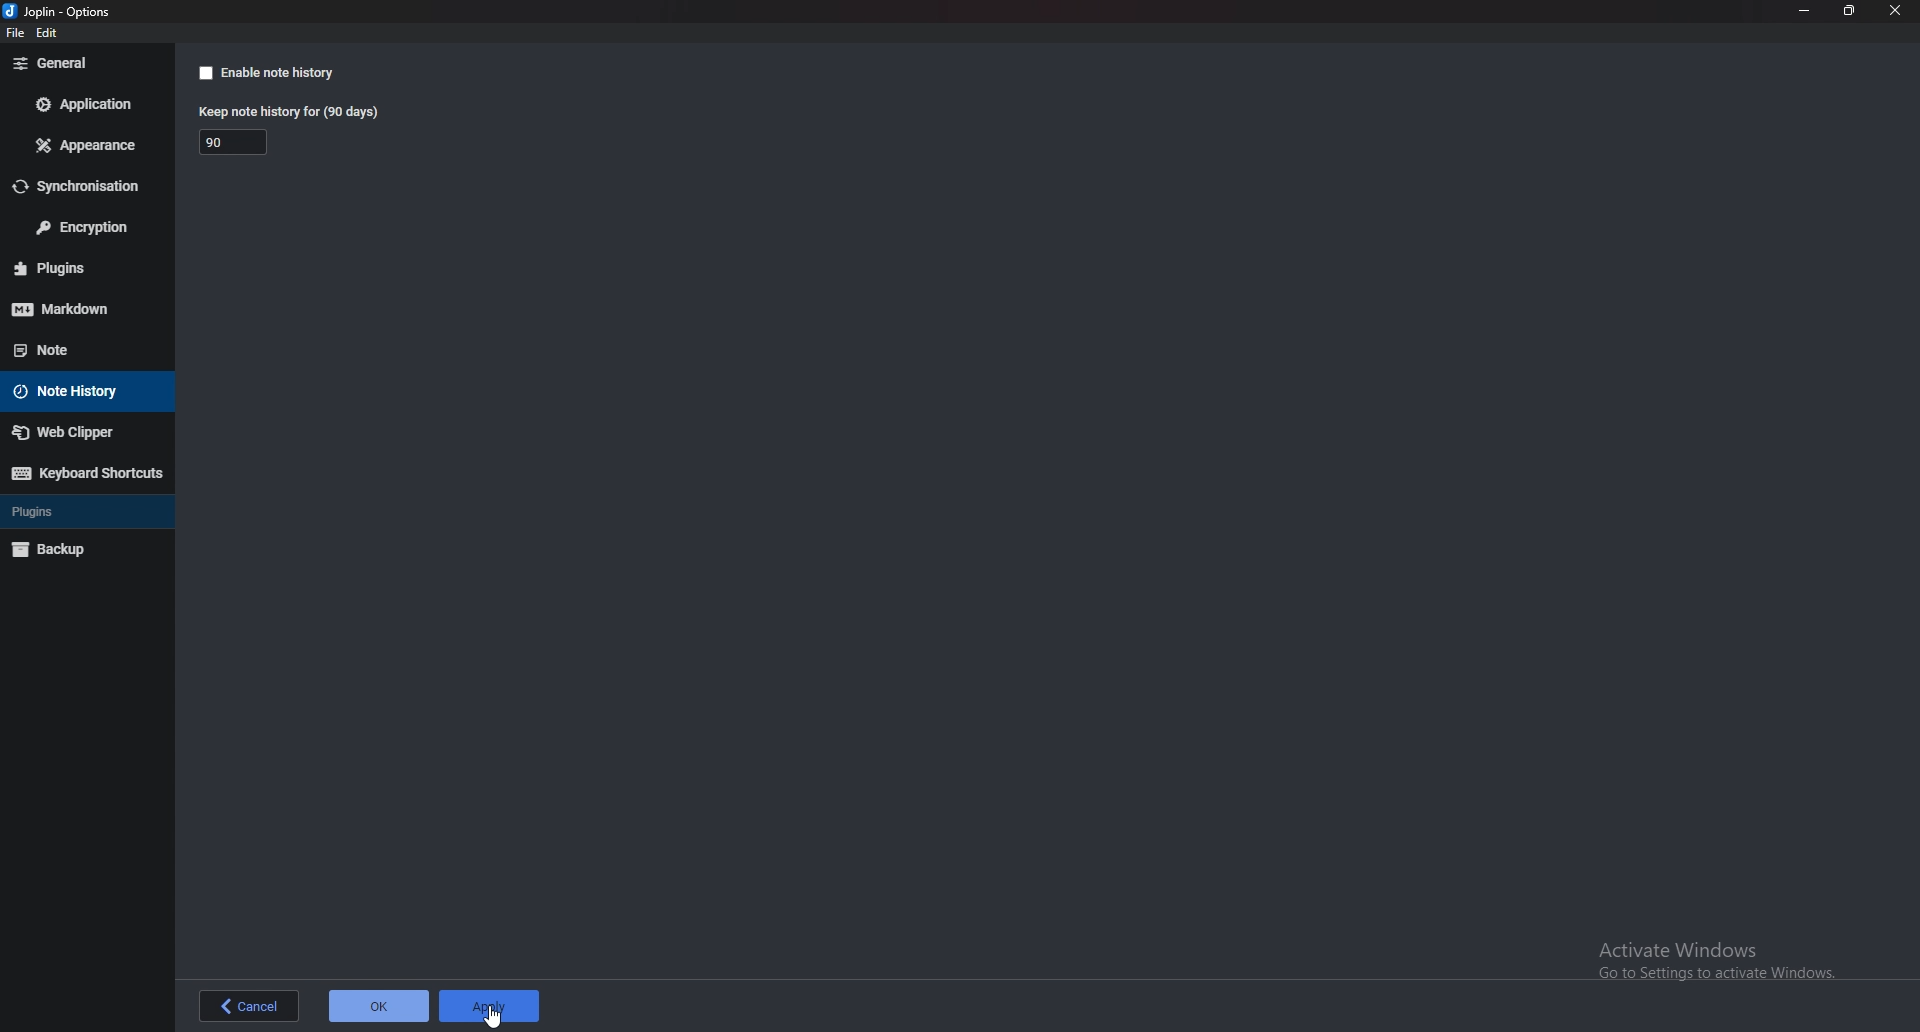  Describe the element at coordinates (81, 308) in the screenshot. I see `Mark down` at that location.